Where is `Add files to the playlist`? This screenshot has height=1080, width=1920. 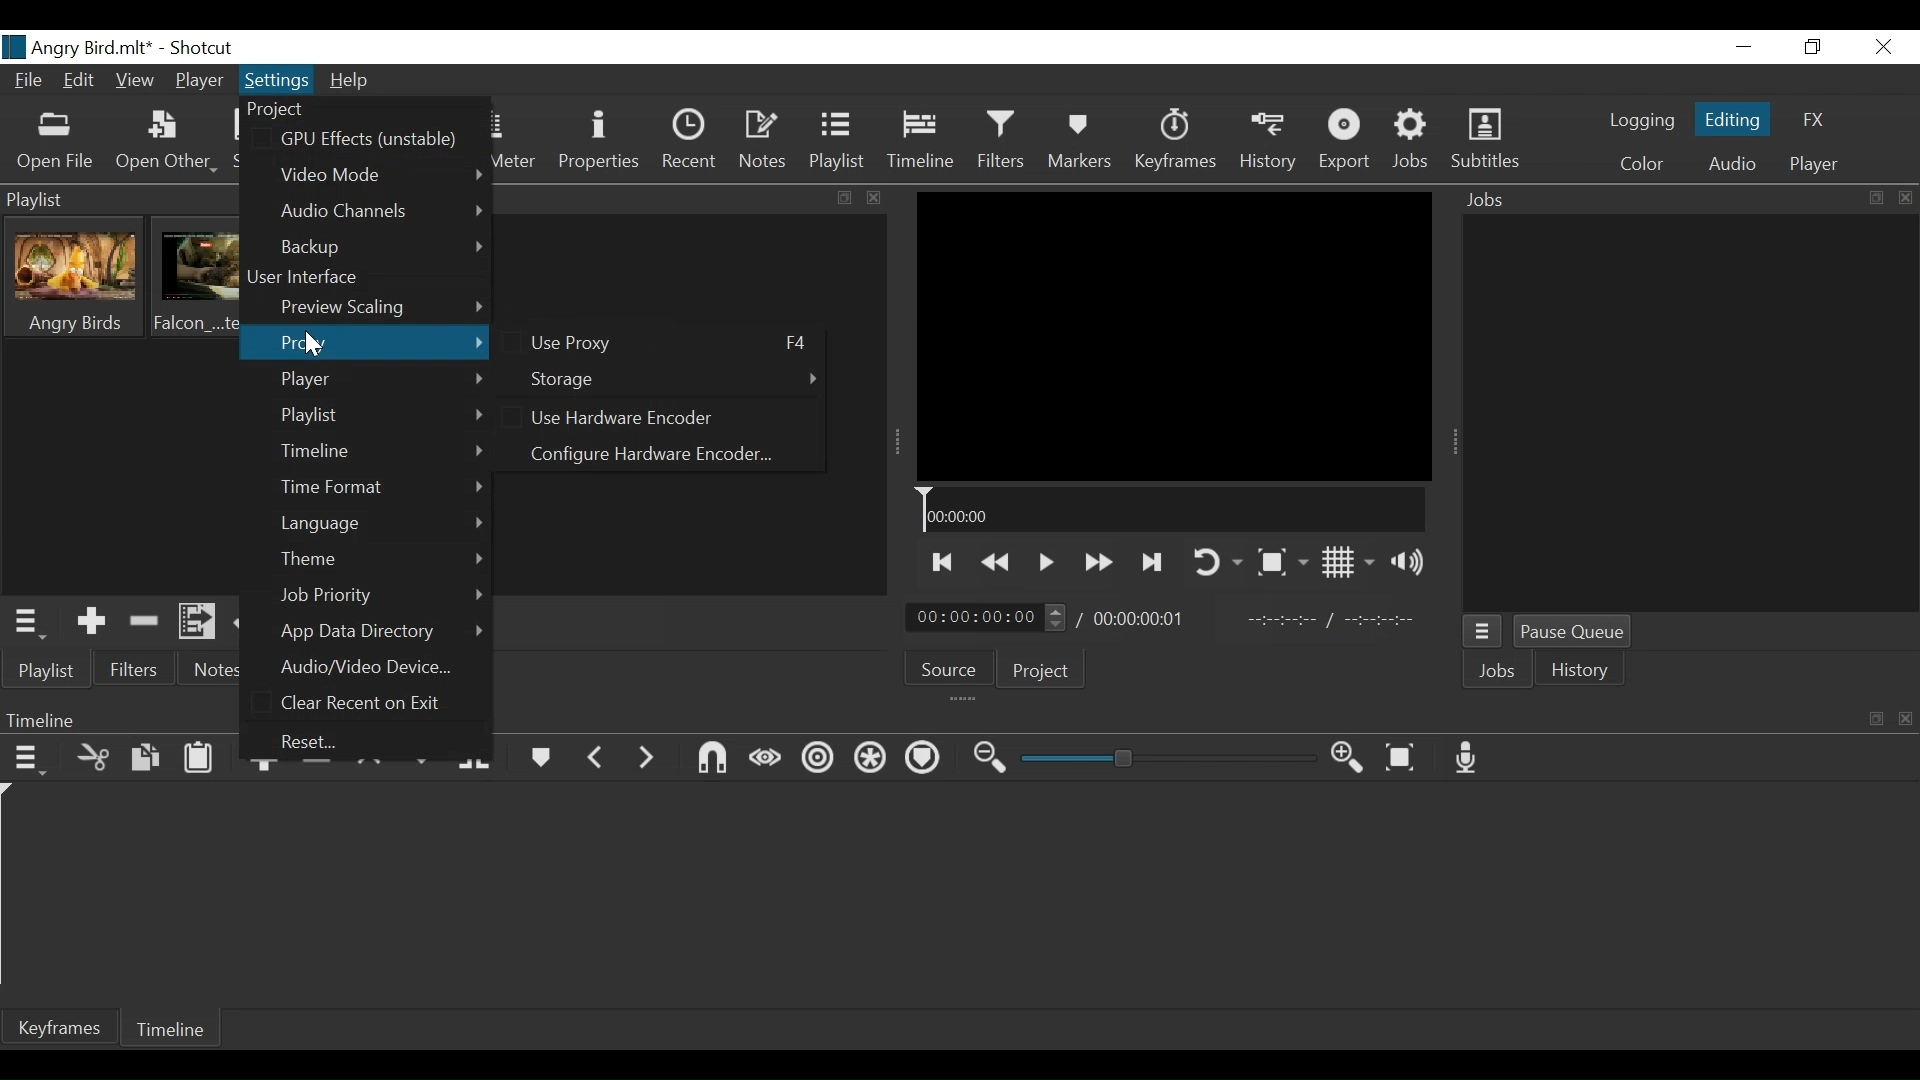 Add files to the playlist is located at coordinates (196, 621).